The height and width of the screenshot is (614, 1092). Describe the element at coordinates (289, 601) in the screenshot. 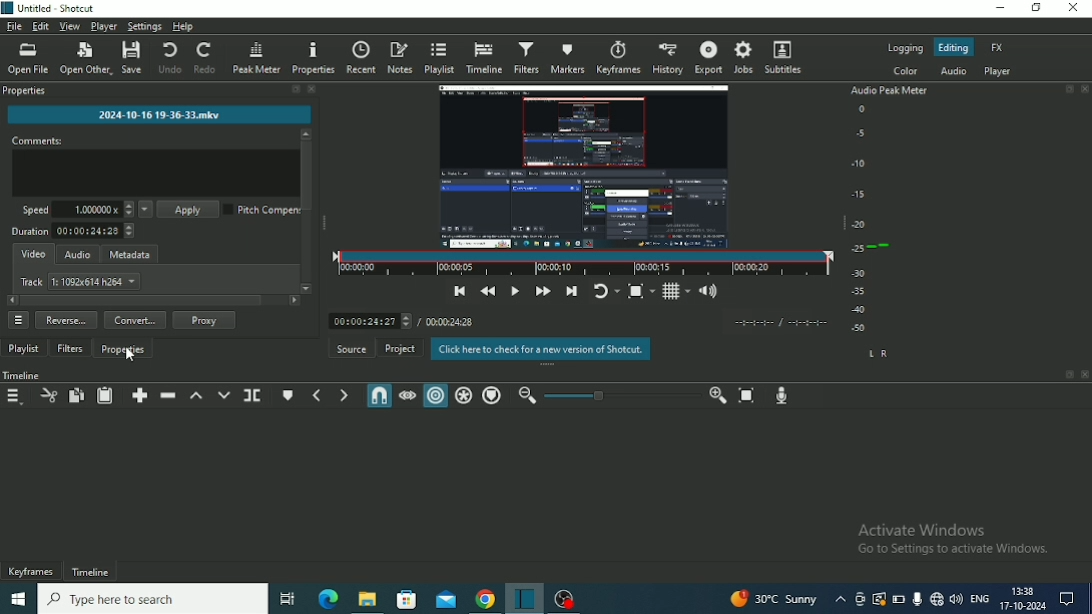

I see `Task View` at that location.